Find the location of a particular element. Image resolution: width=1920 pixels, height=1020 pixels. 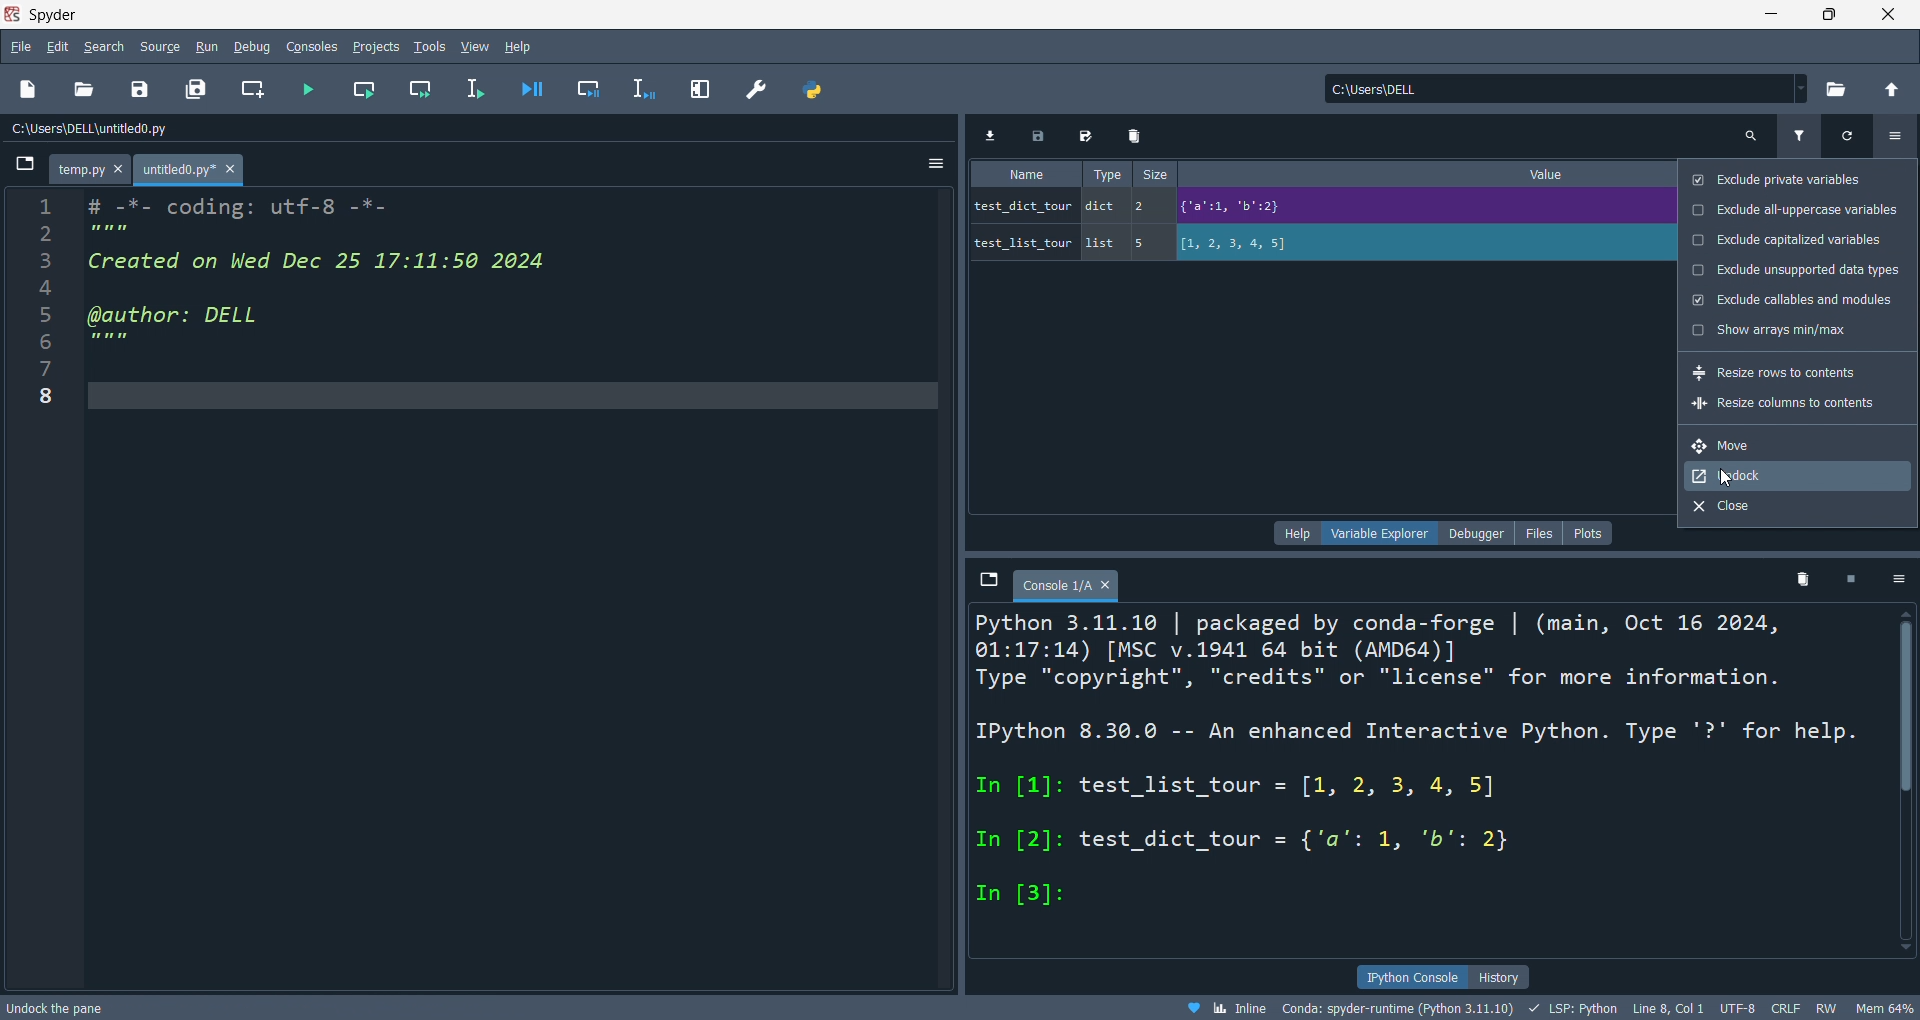

move is located at coordinates (1779, 443).